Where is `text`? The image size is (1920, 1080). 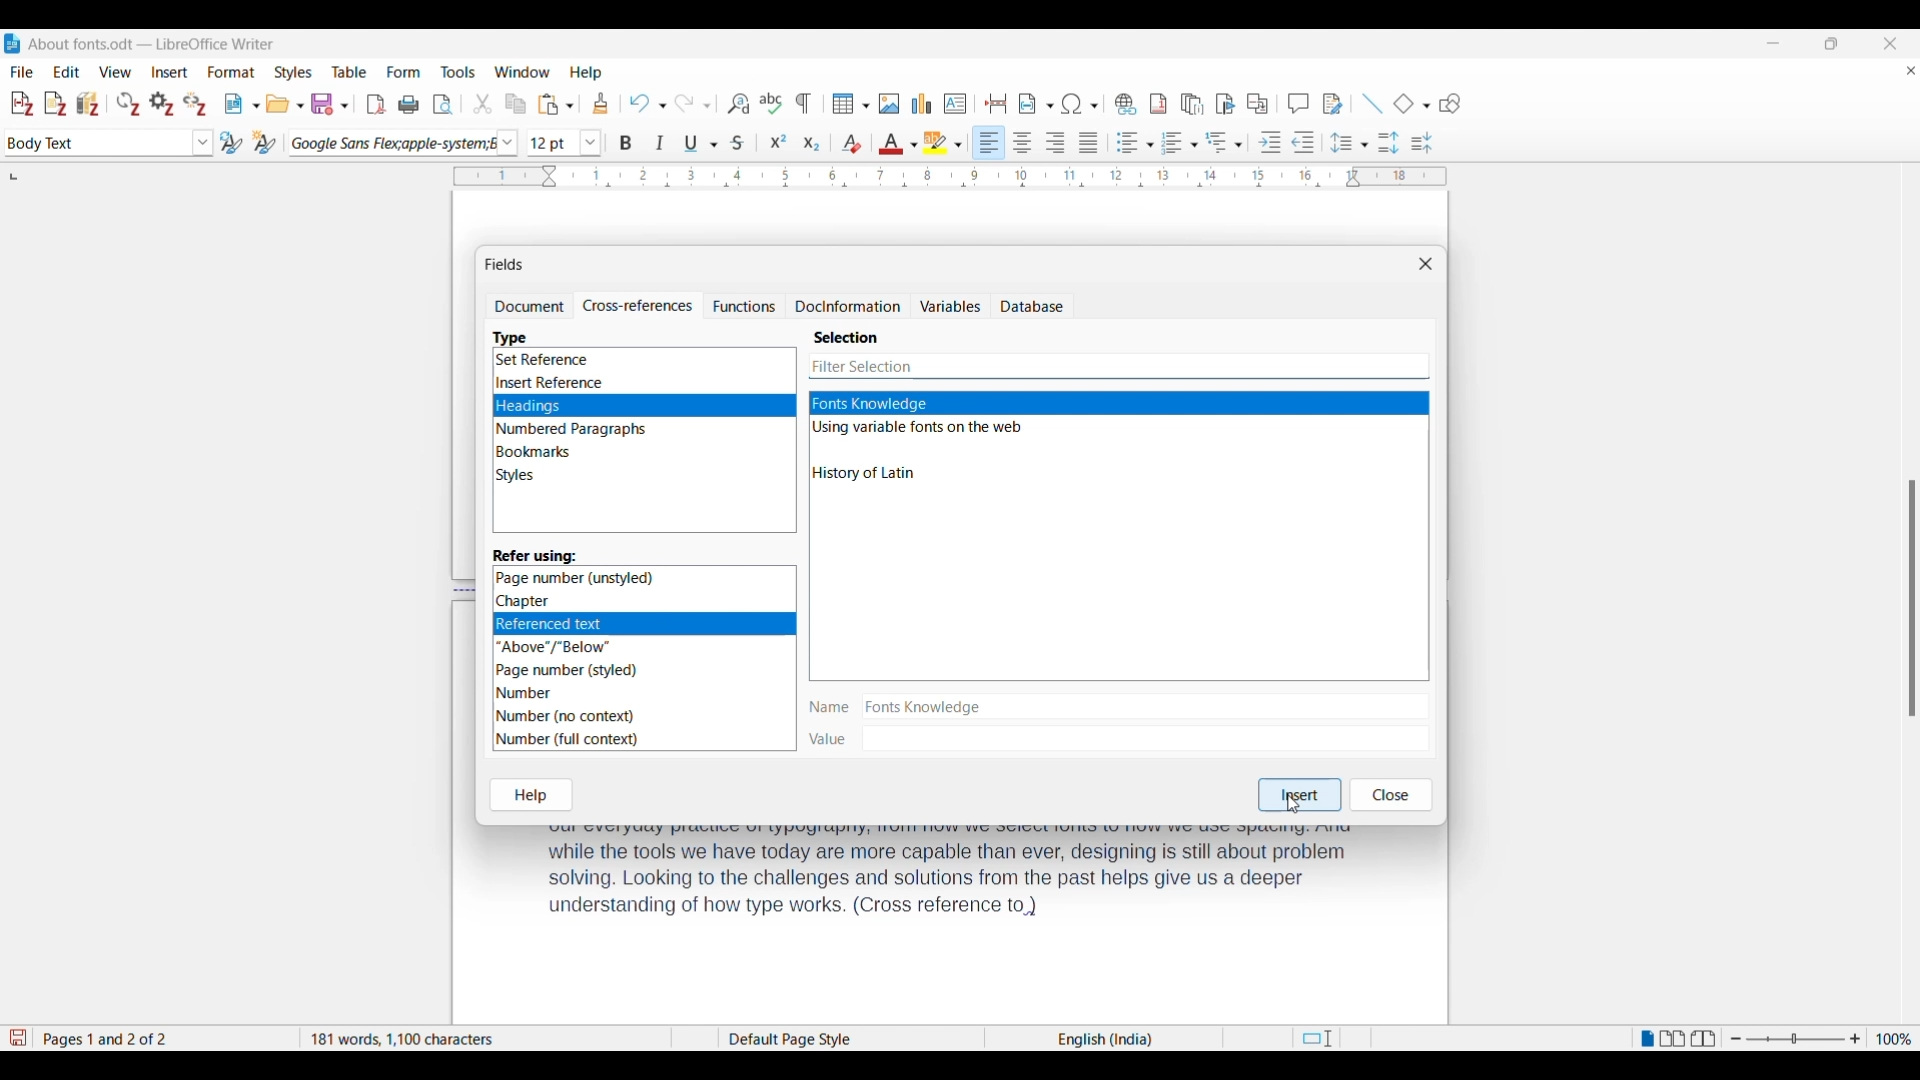 text is located at coordinates (948, 876).